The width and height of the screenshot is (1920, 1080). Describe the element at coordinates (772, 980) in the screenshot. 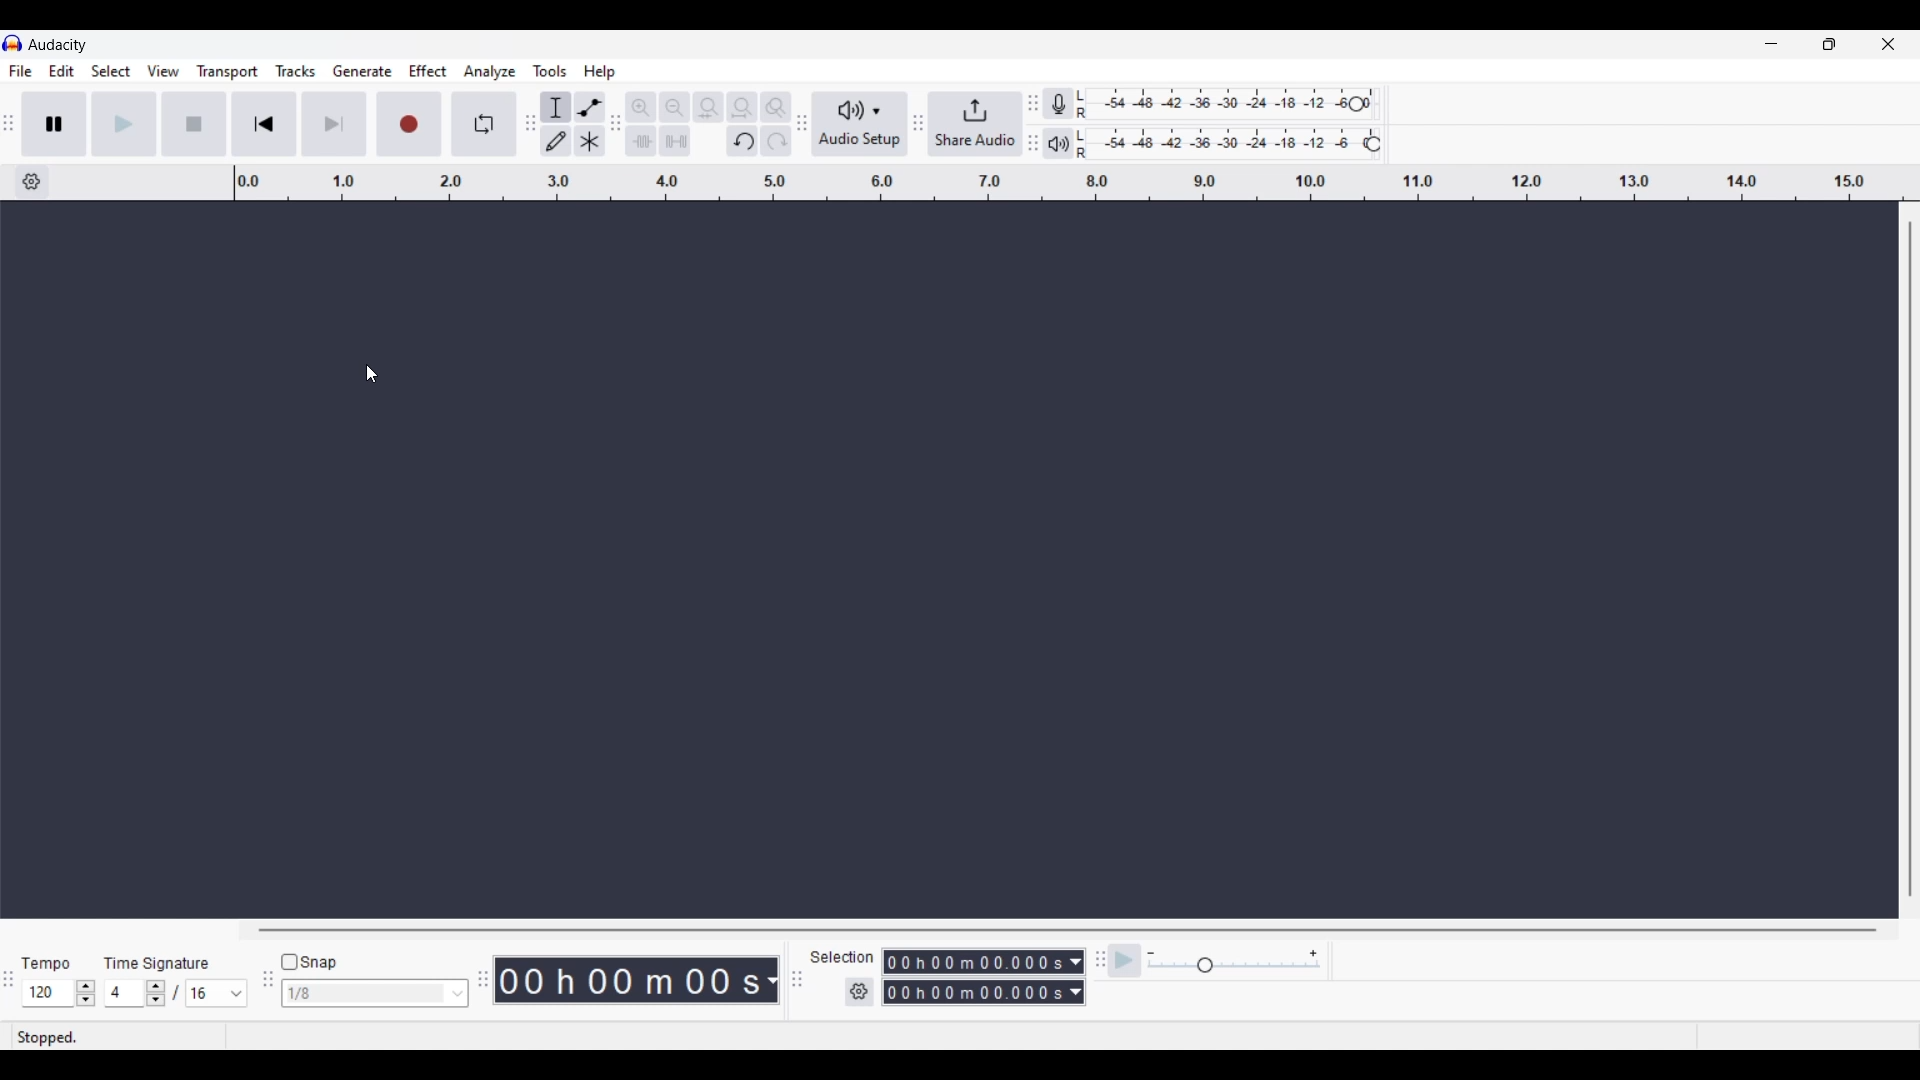

I see `Metrics to calculate recording` at that location.